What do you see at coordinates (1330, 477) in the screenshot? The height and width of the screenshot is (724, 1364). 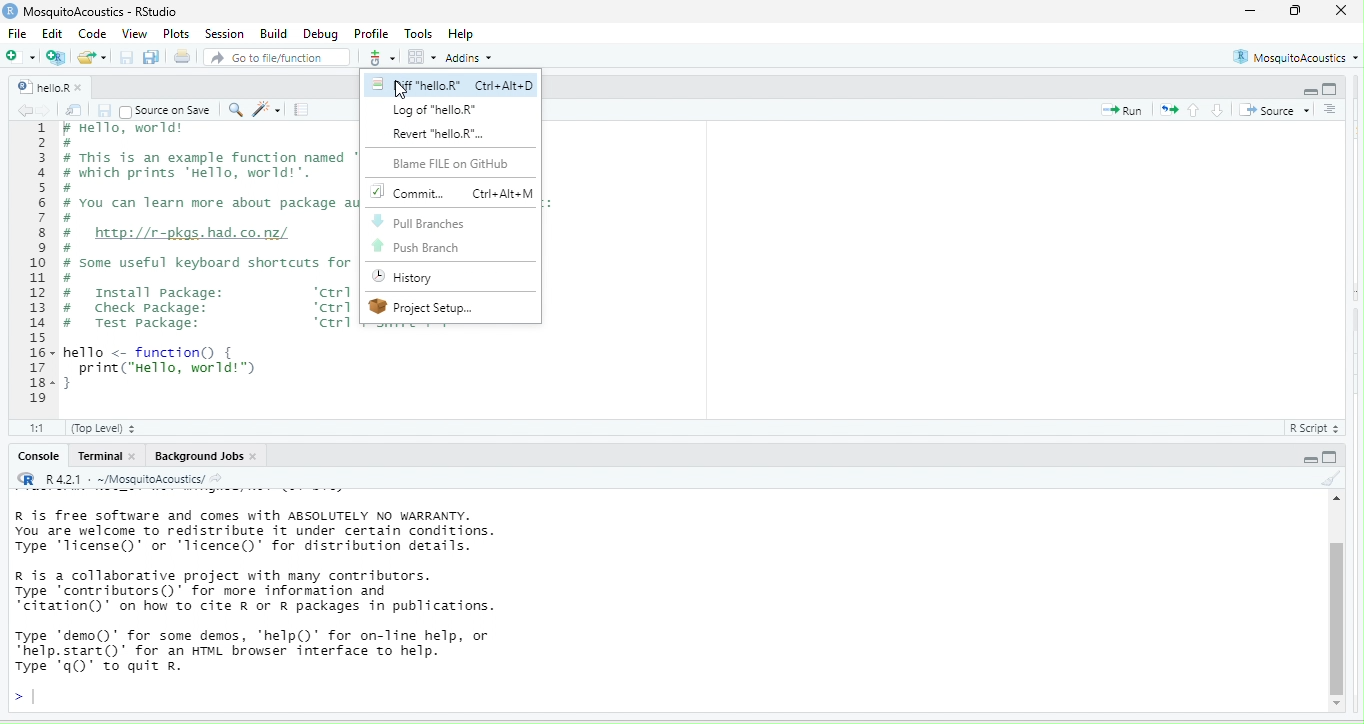 I see `clear console` at bounding box center [1330, 477].